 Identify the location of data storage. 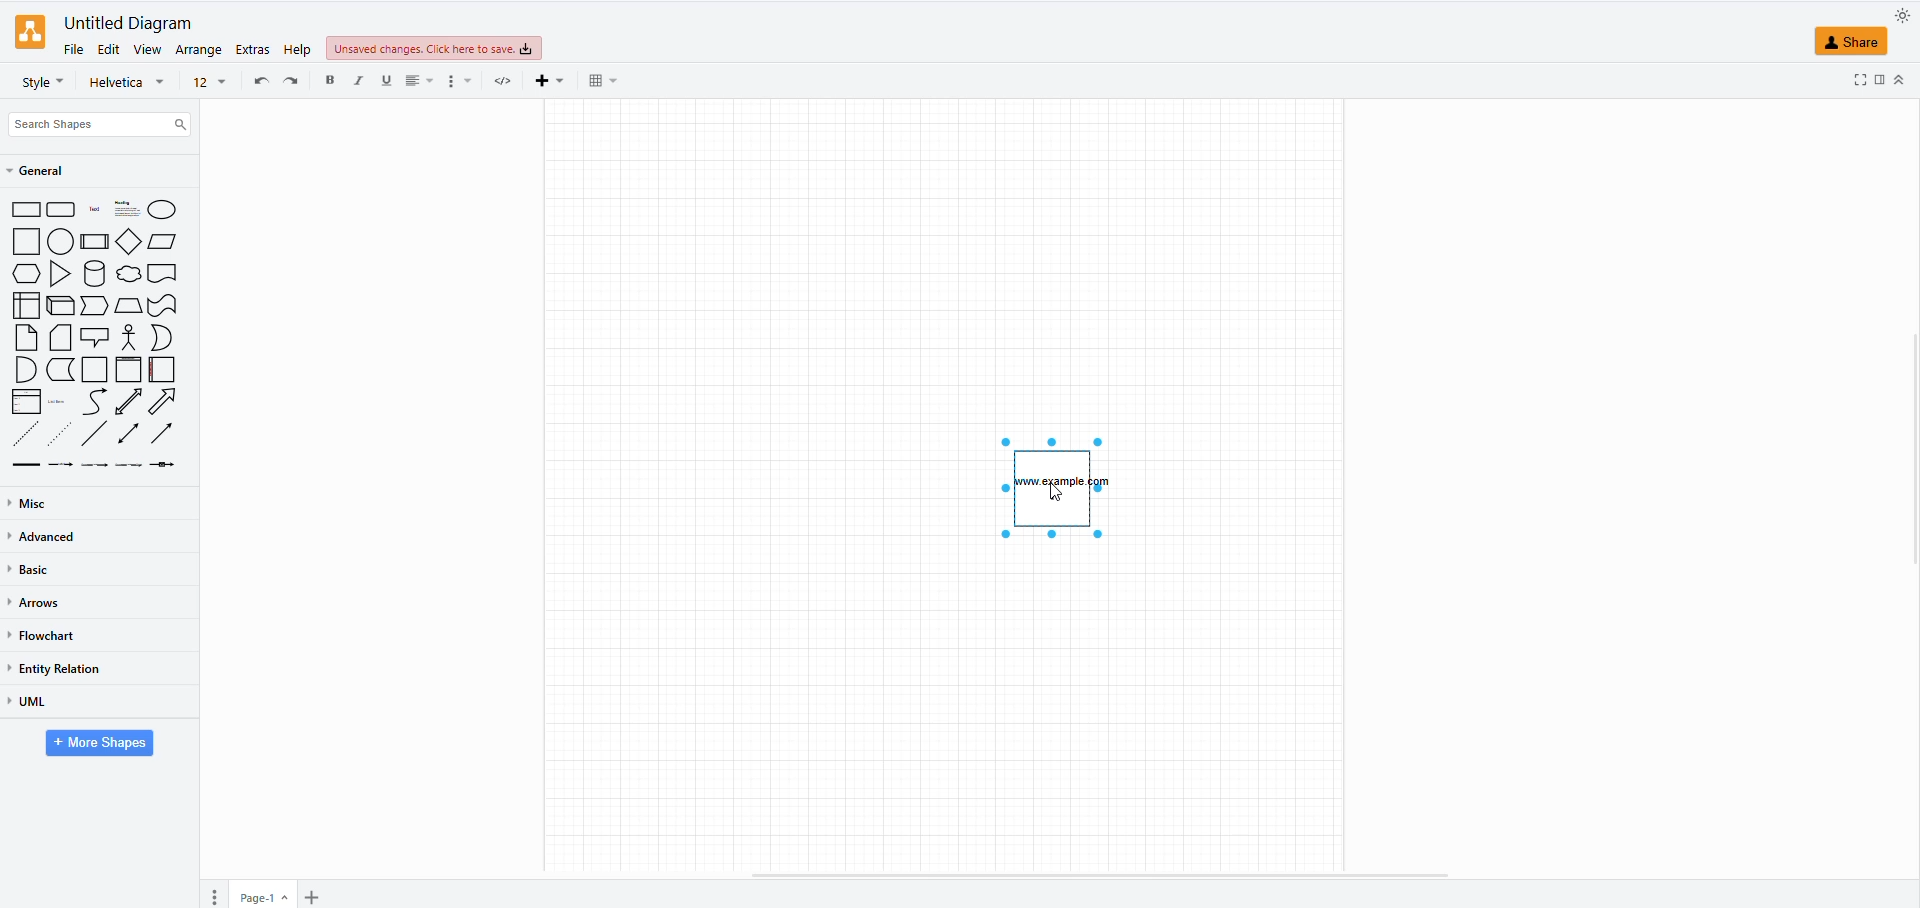
(62, 369).